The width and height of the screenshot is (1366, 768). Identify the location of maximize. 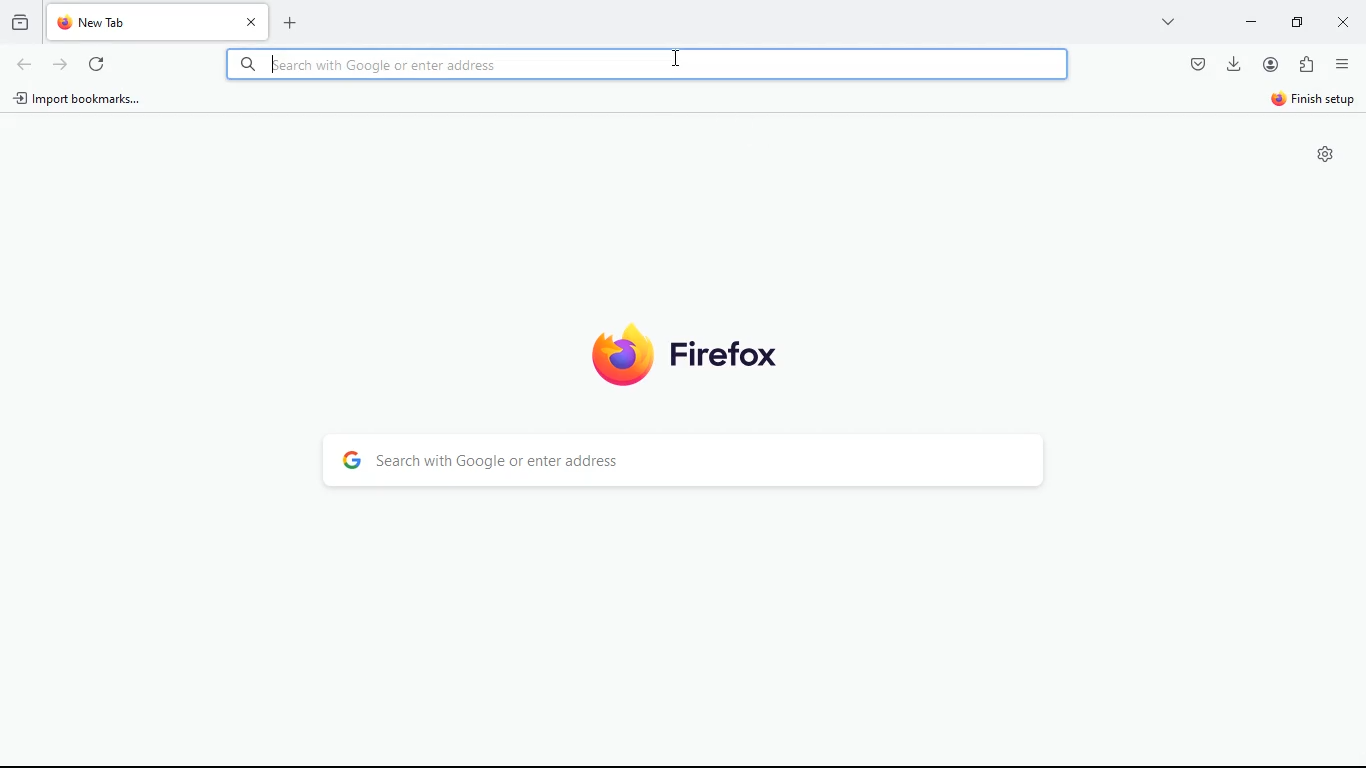
(1296, 22).